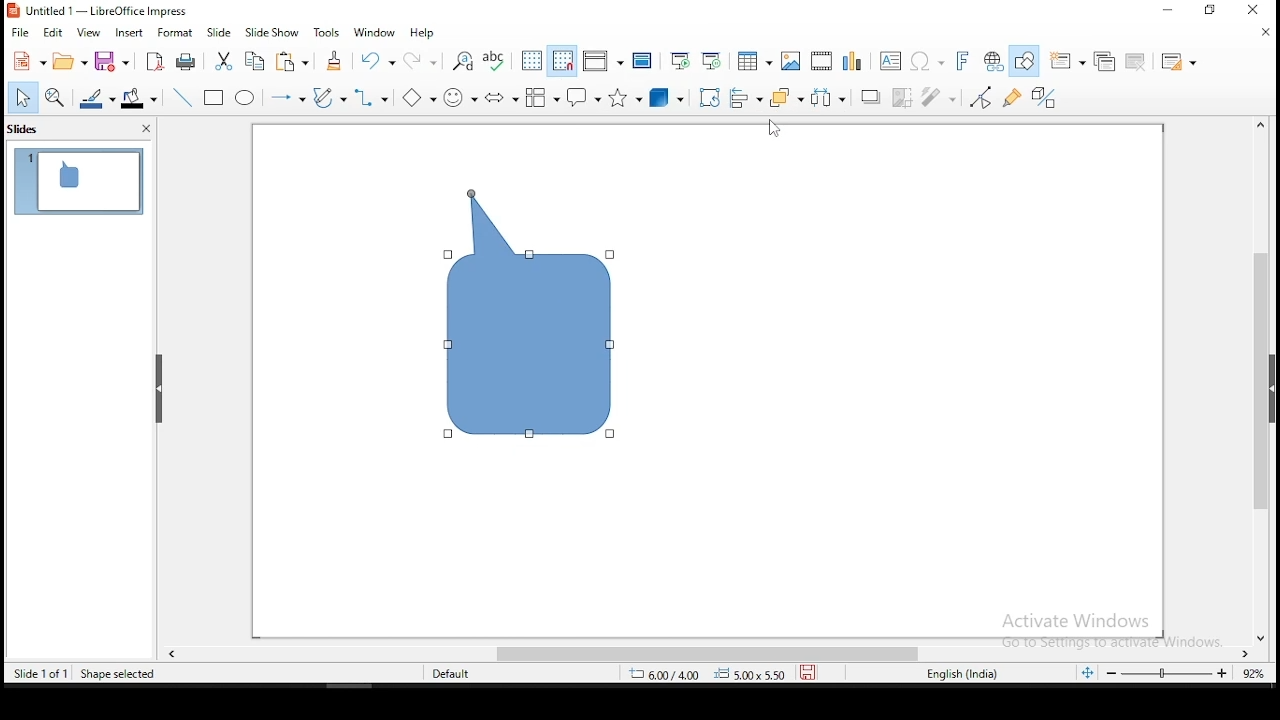  Describe the element at coordinates (273, 29) in the screenshot. I see `slide show` at that location.